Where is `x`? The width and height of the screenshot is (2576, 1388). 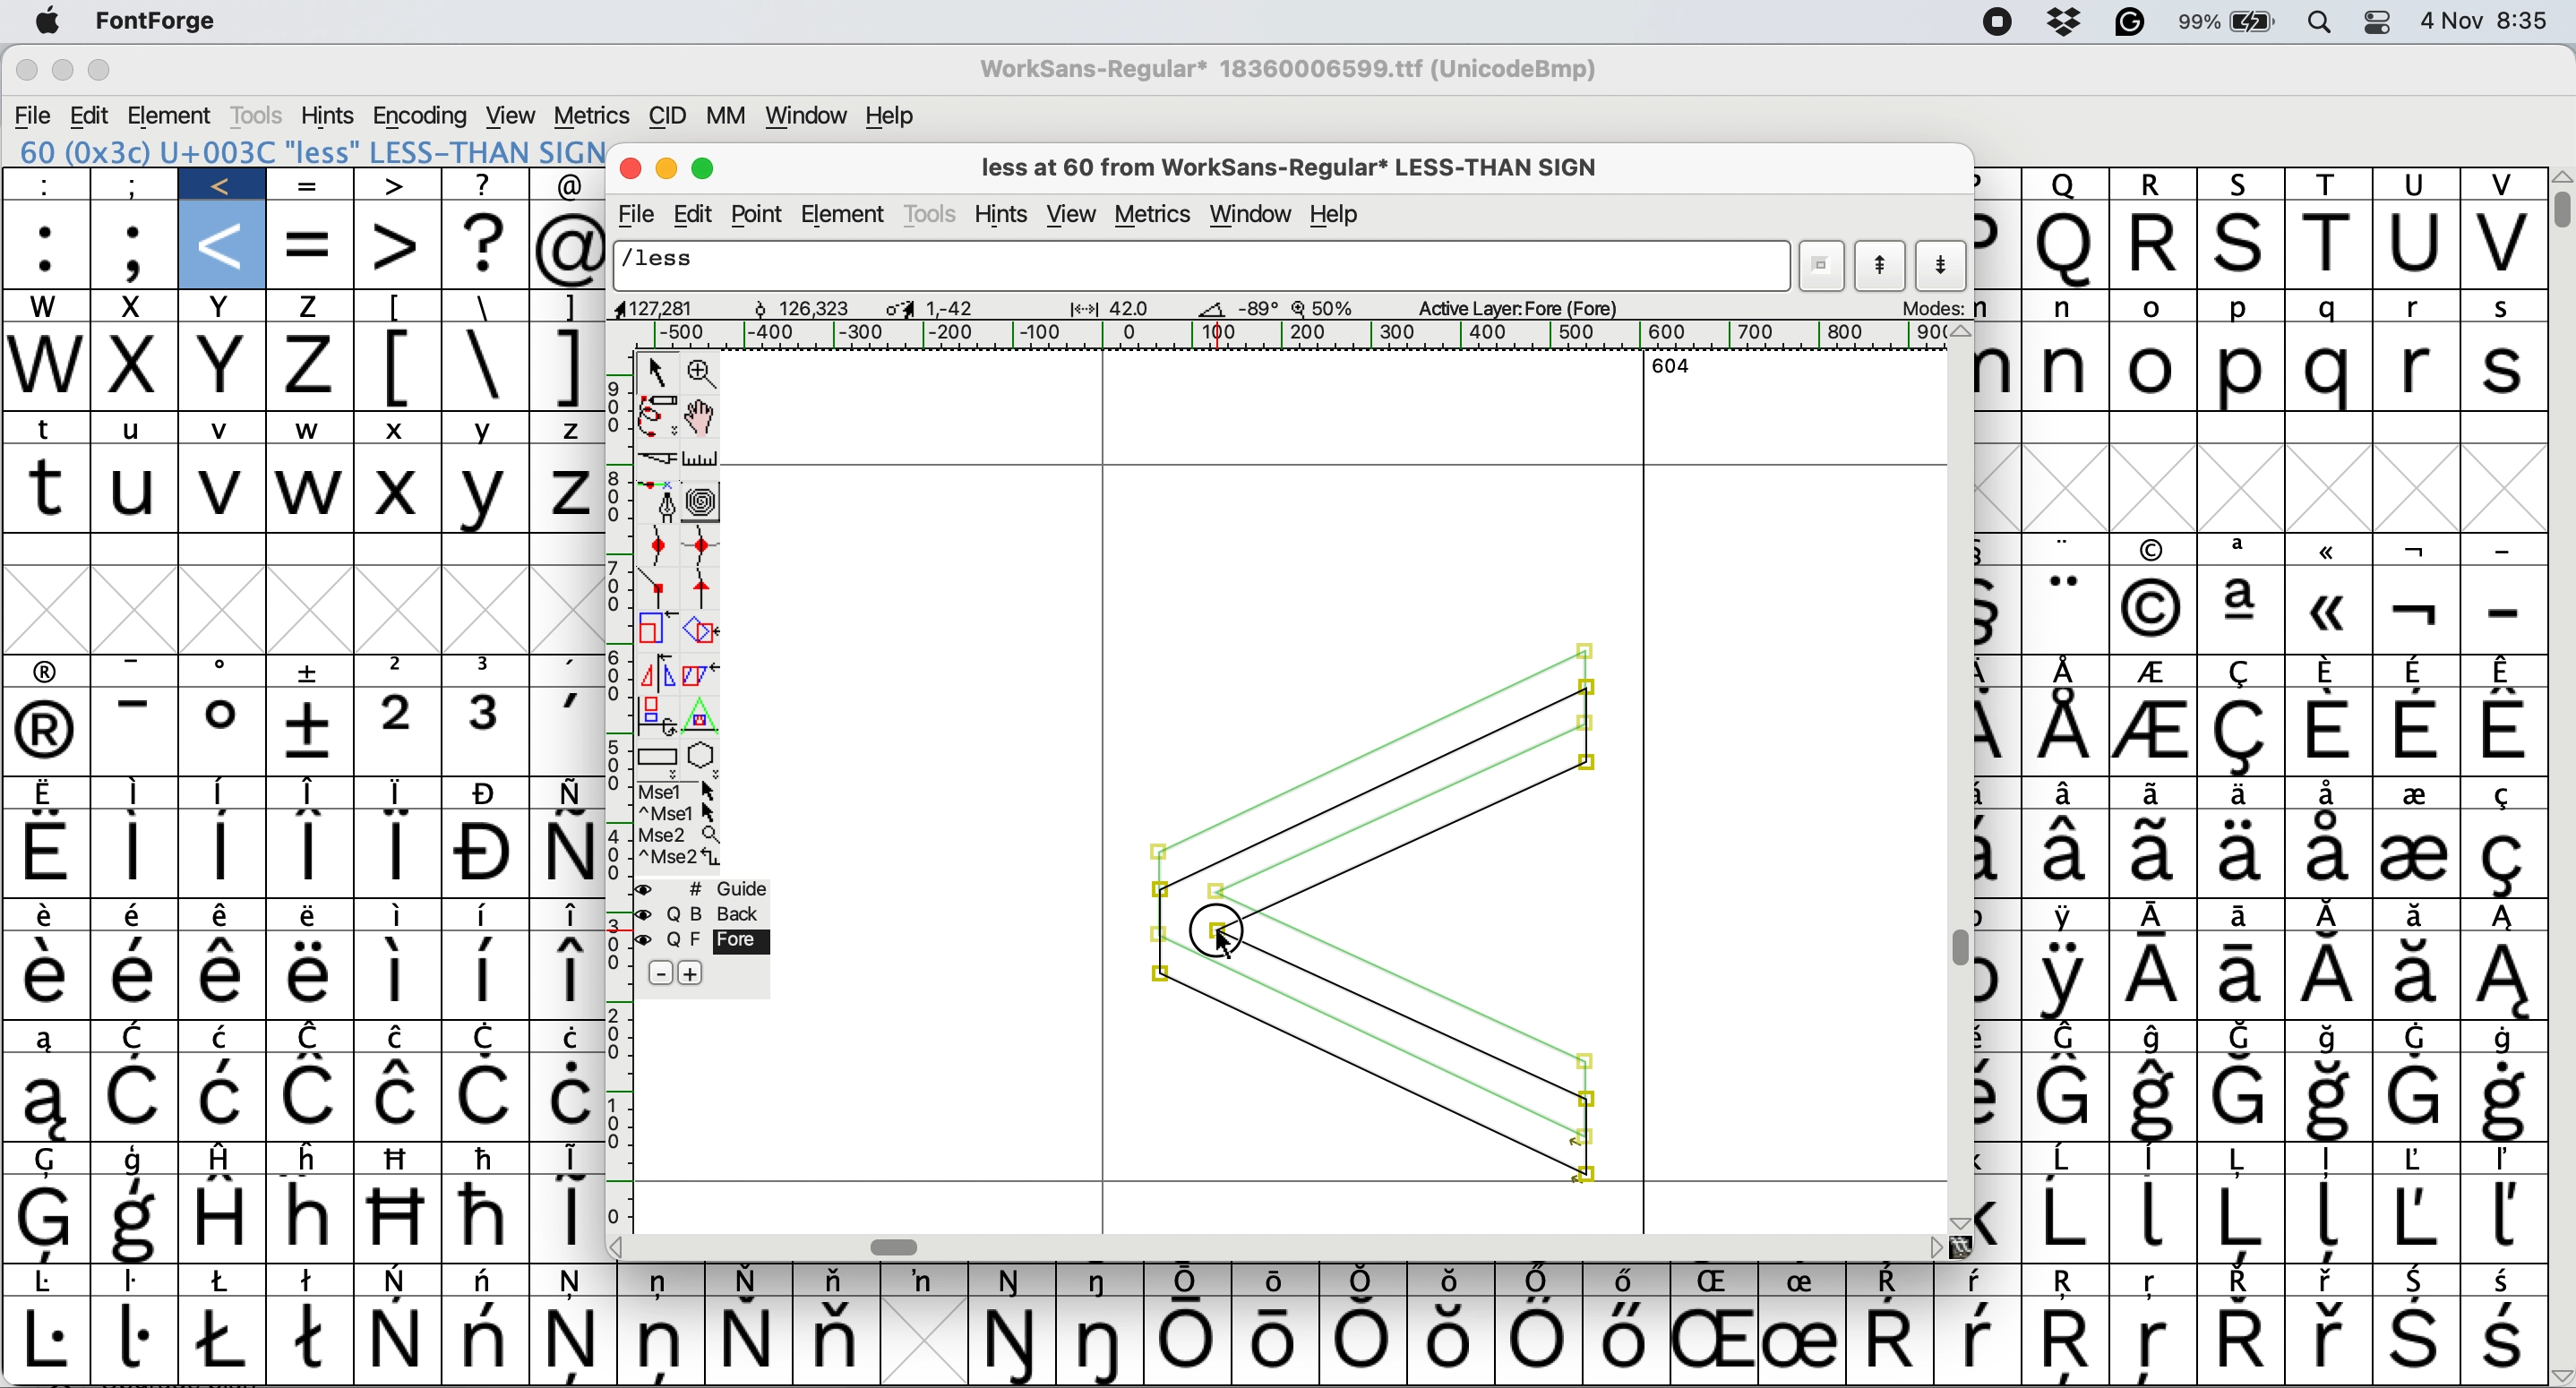 x is located at coordinates (137, 367).